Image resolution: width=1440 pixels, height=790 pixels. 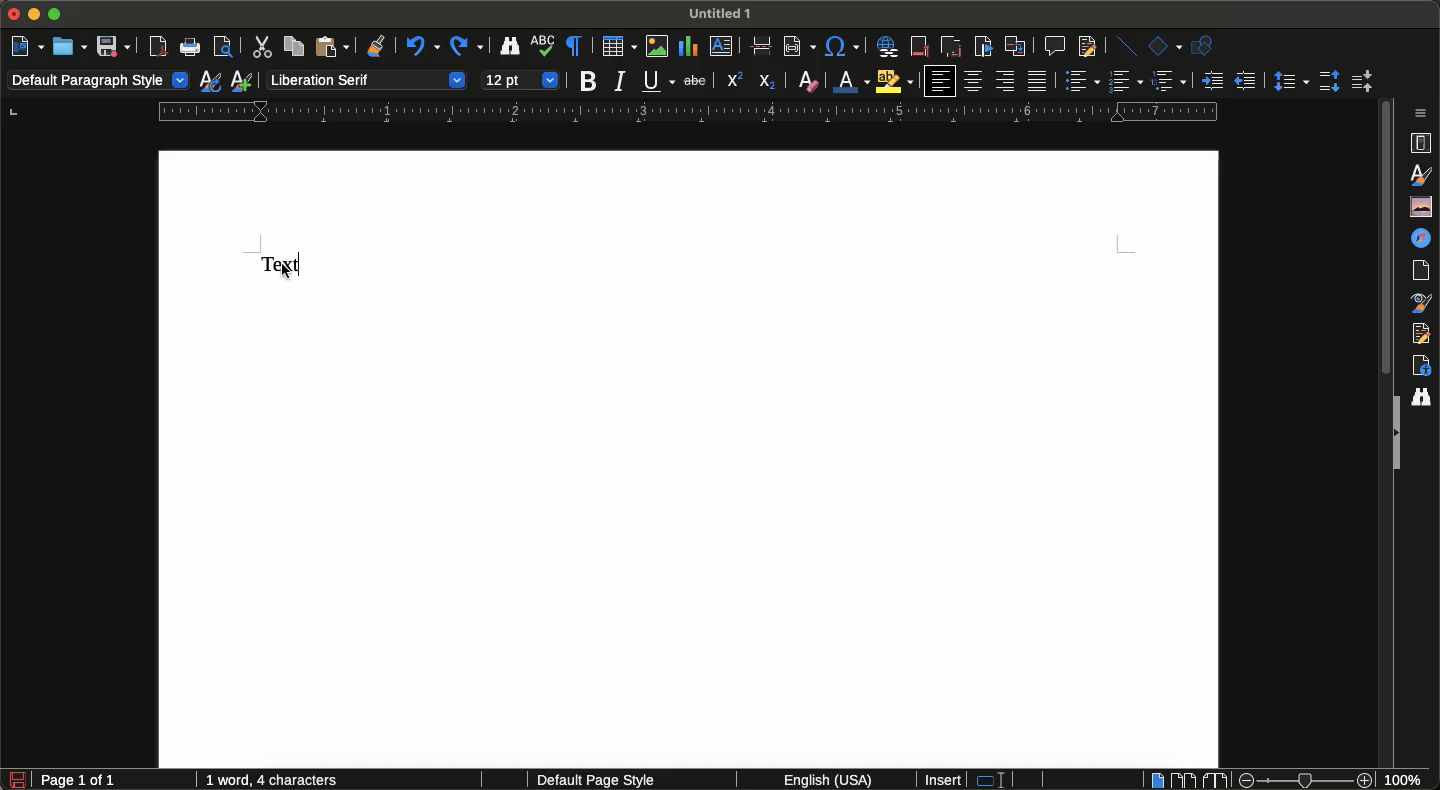 I want to click on Styles, so click(x=1423, y=175).